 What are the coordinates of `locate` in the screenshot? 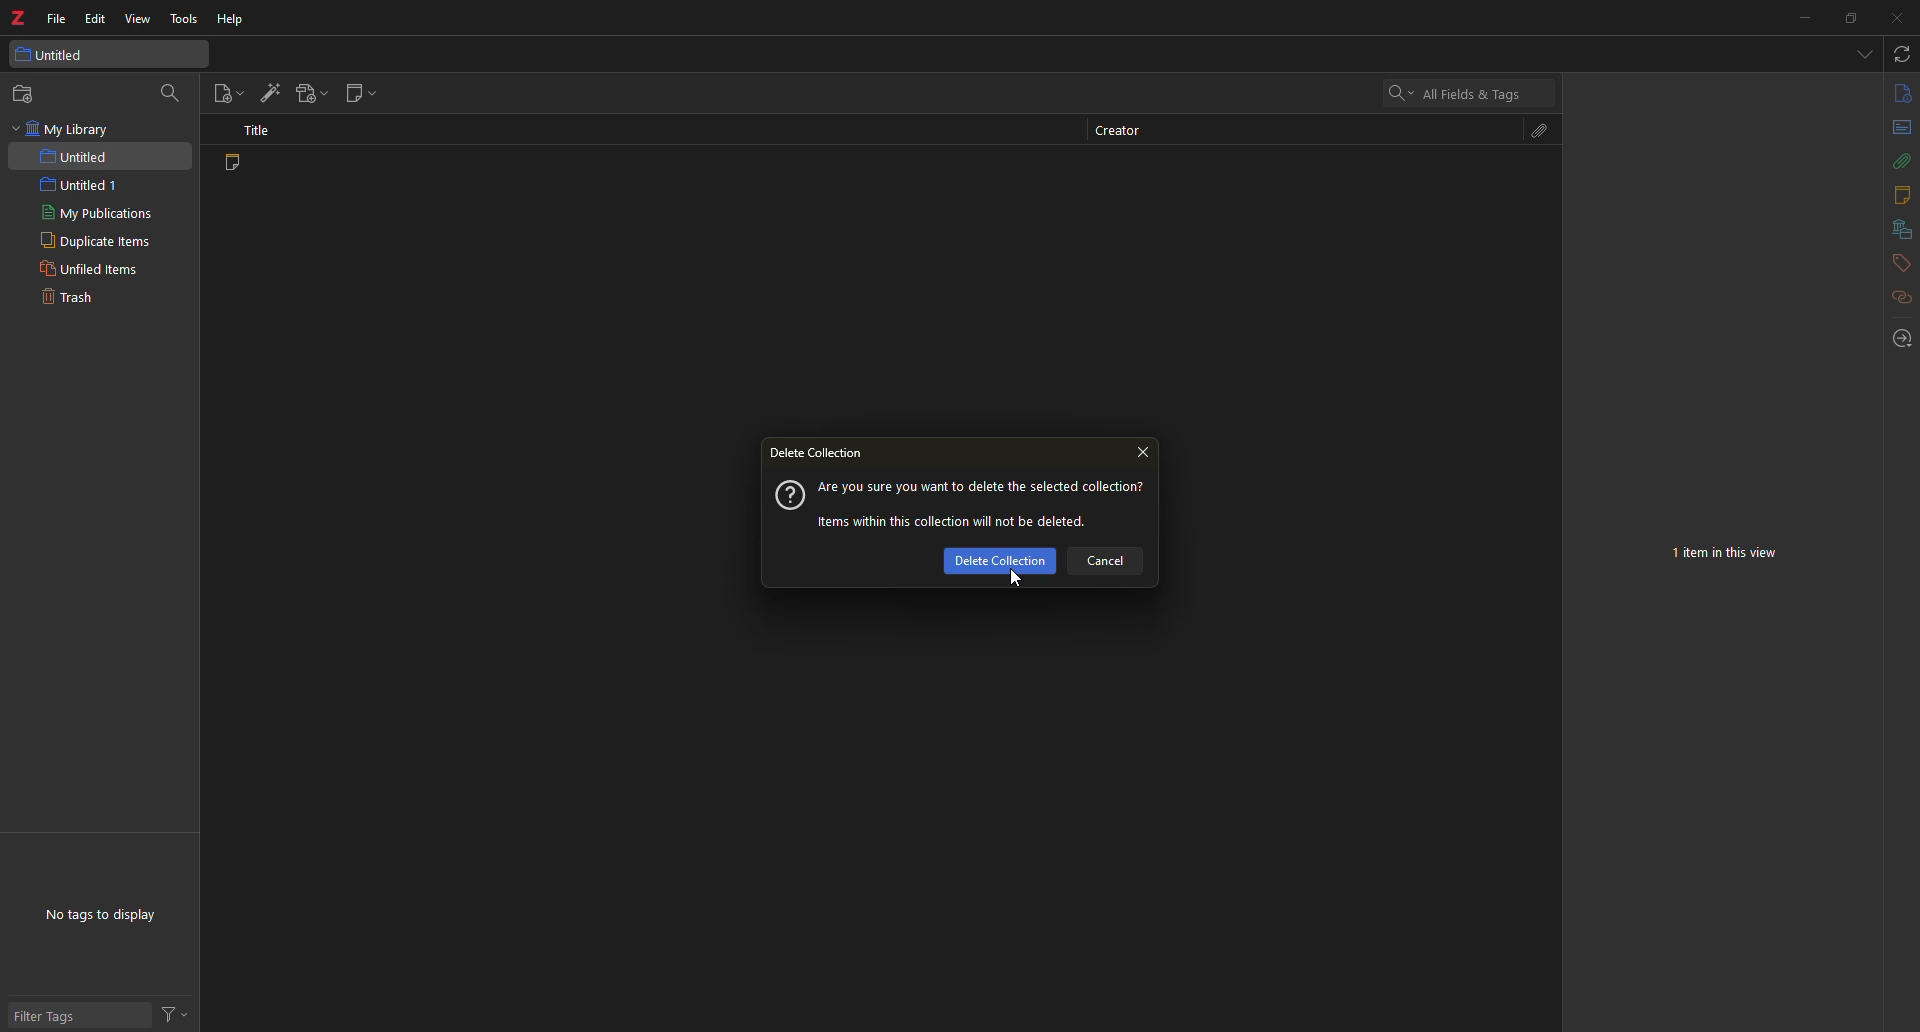 It's located at (1901, 337).